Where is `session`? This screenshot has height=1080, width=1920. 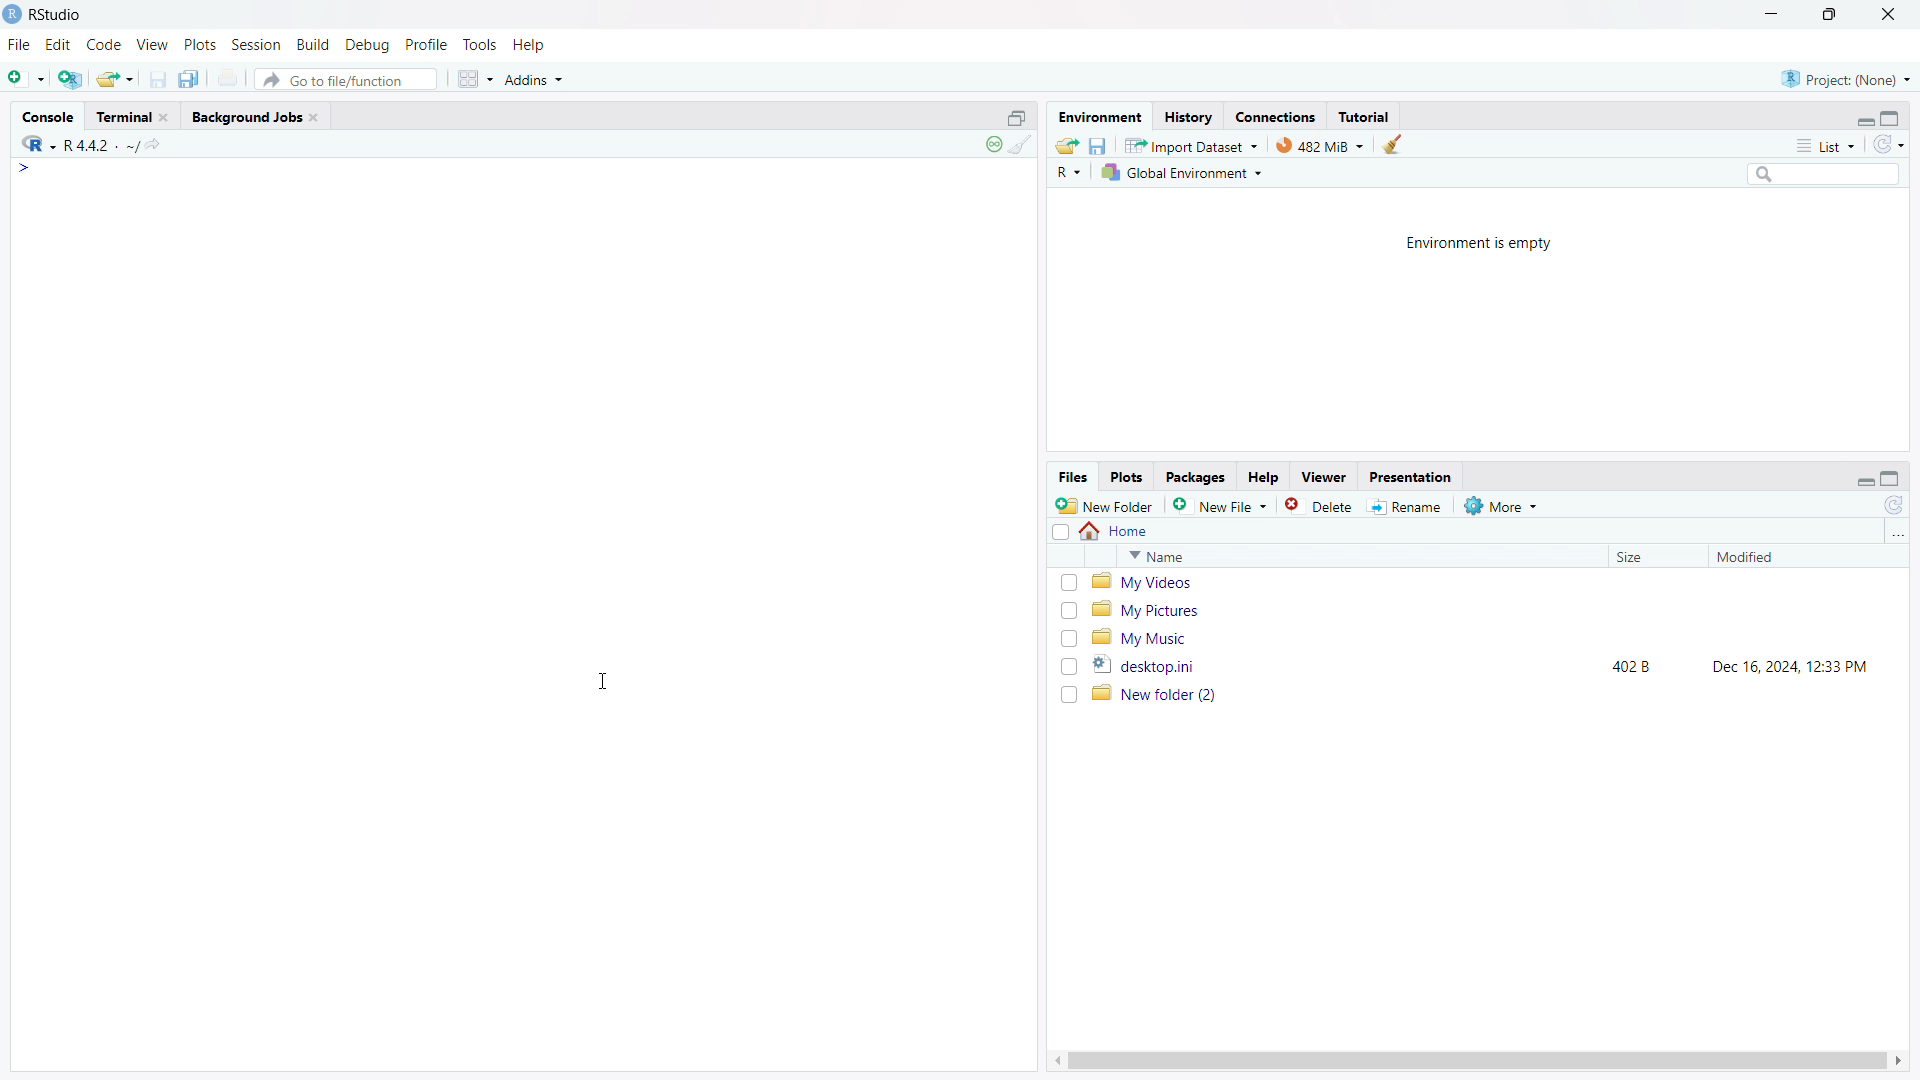 session is located at coordinates (256, 44).